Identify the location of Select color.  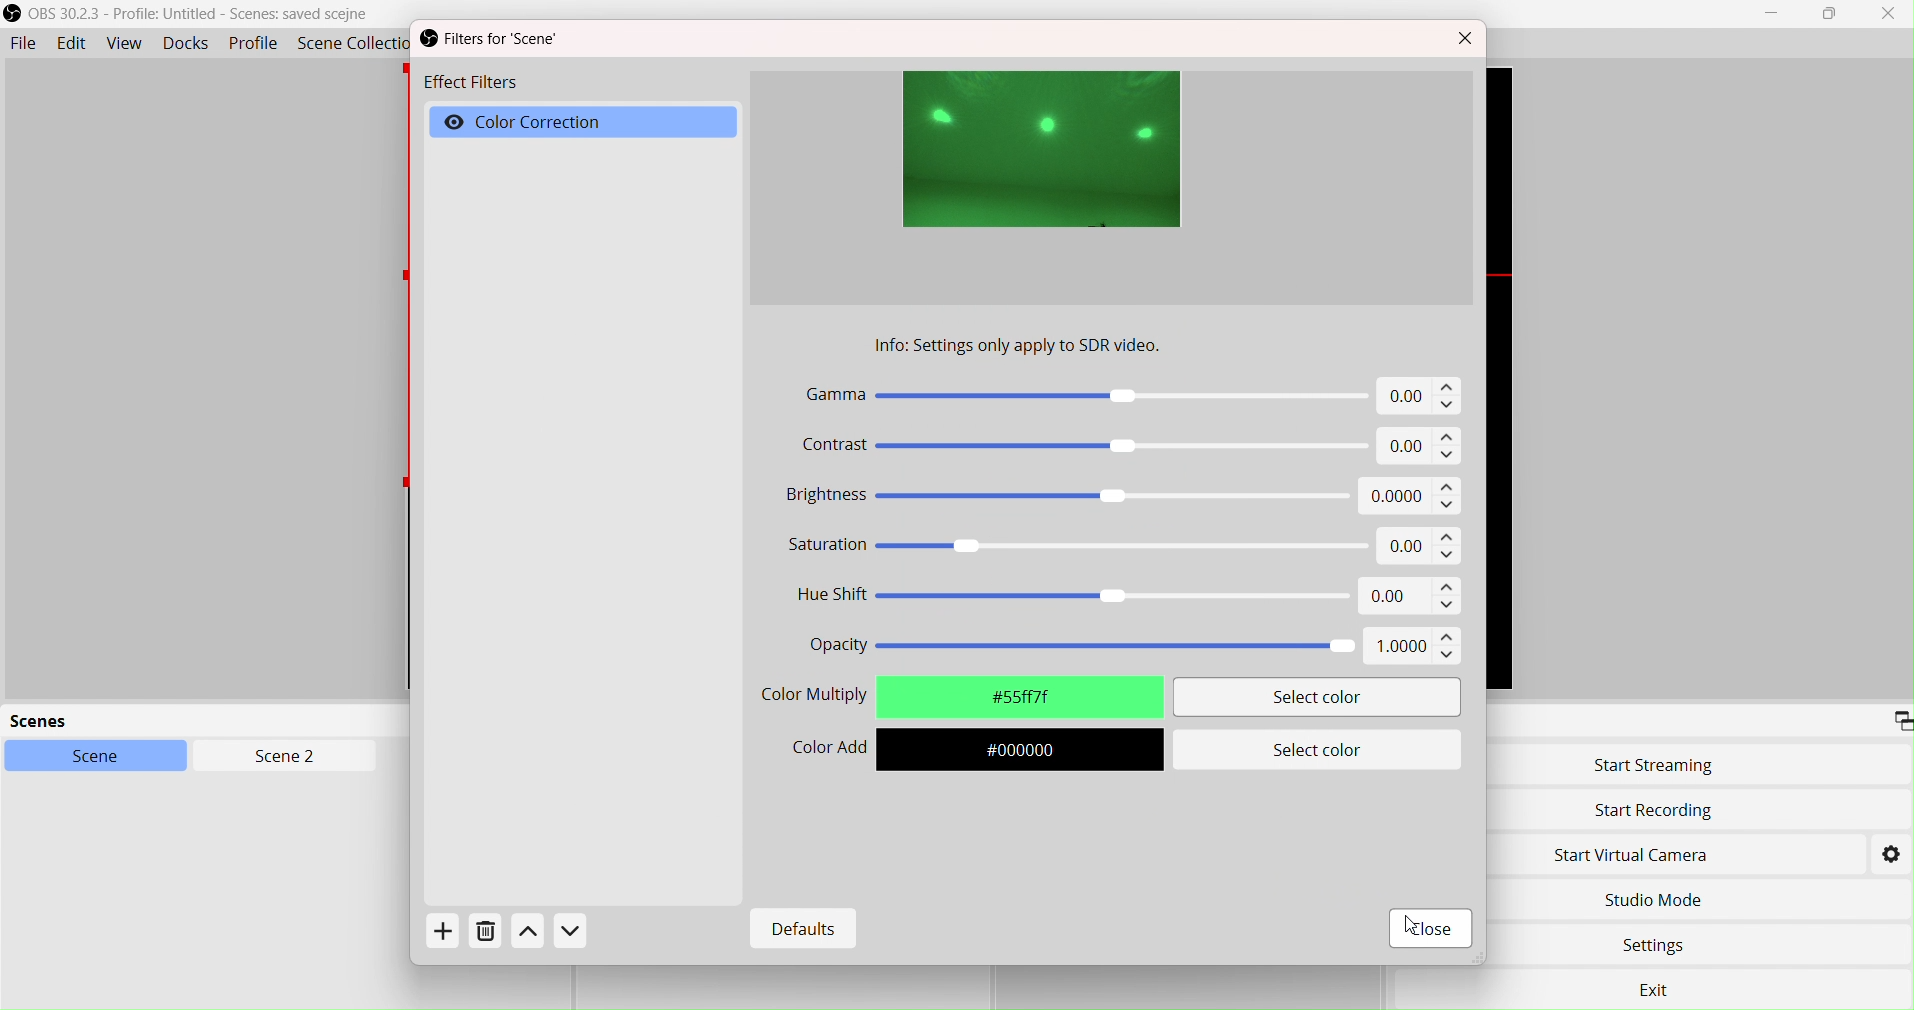
(1327, 695).